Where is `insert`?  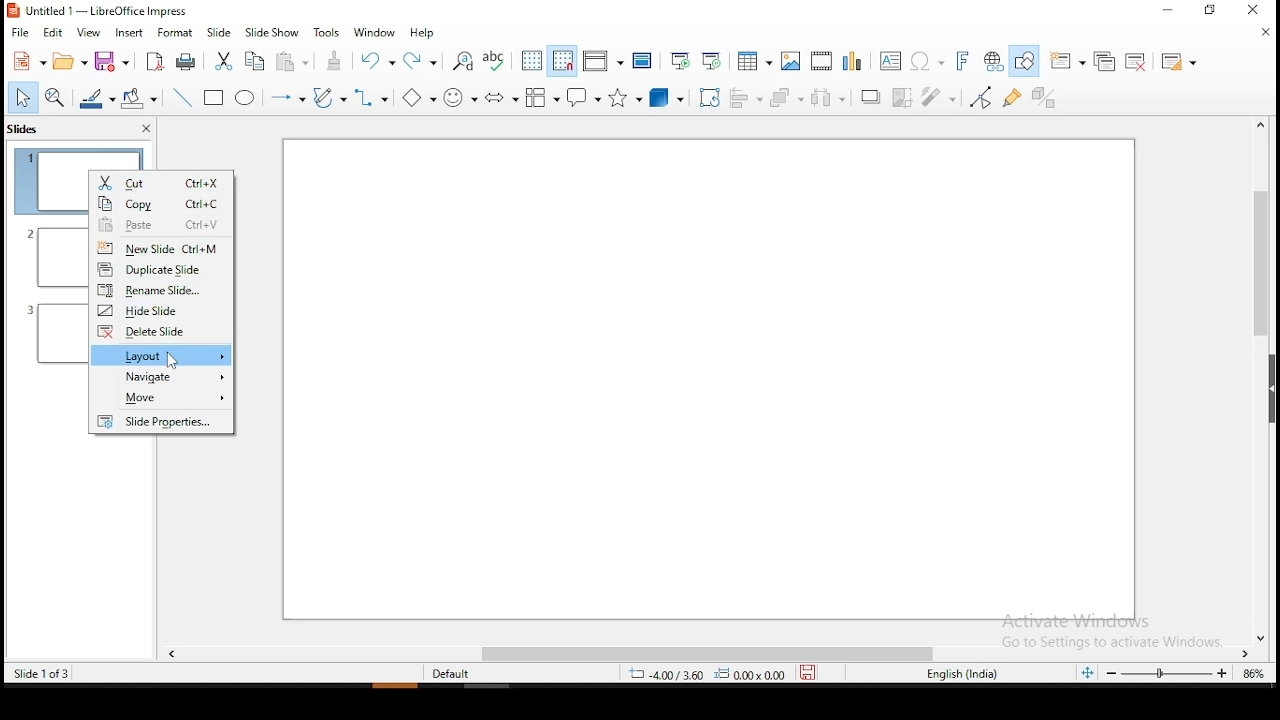 insert is located at coordinates (127, 33).